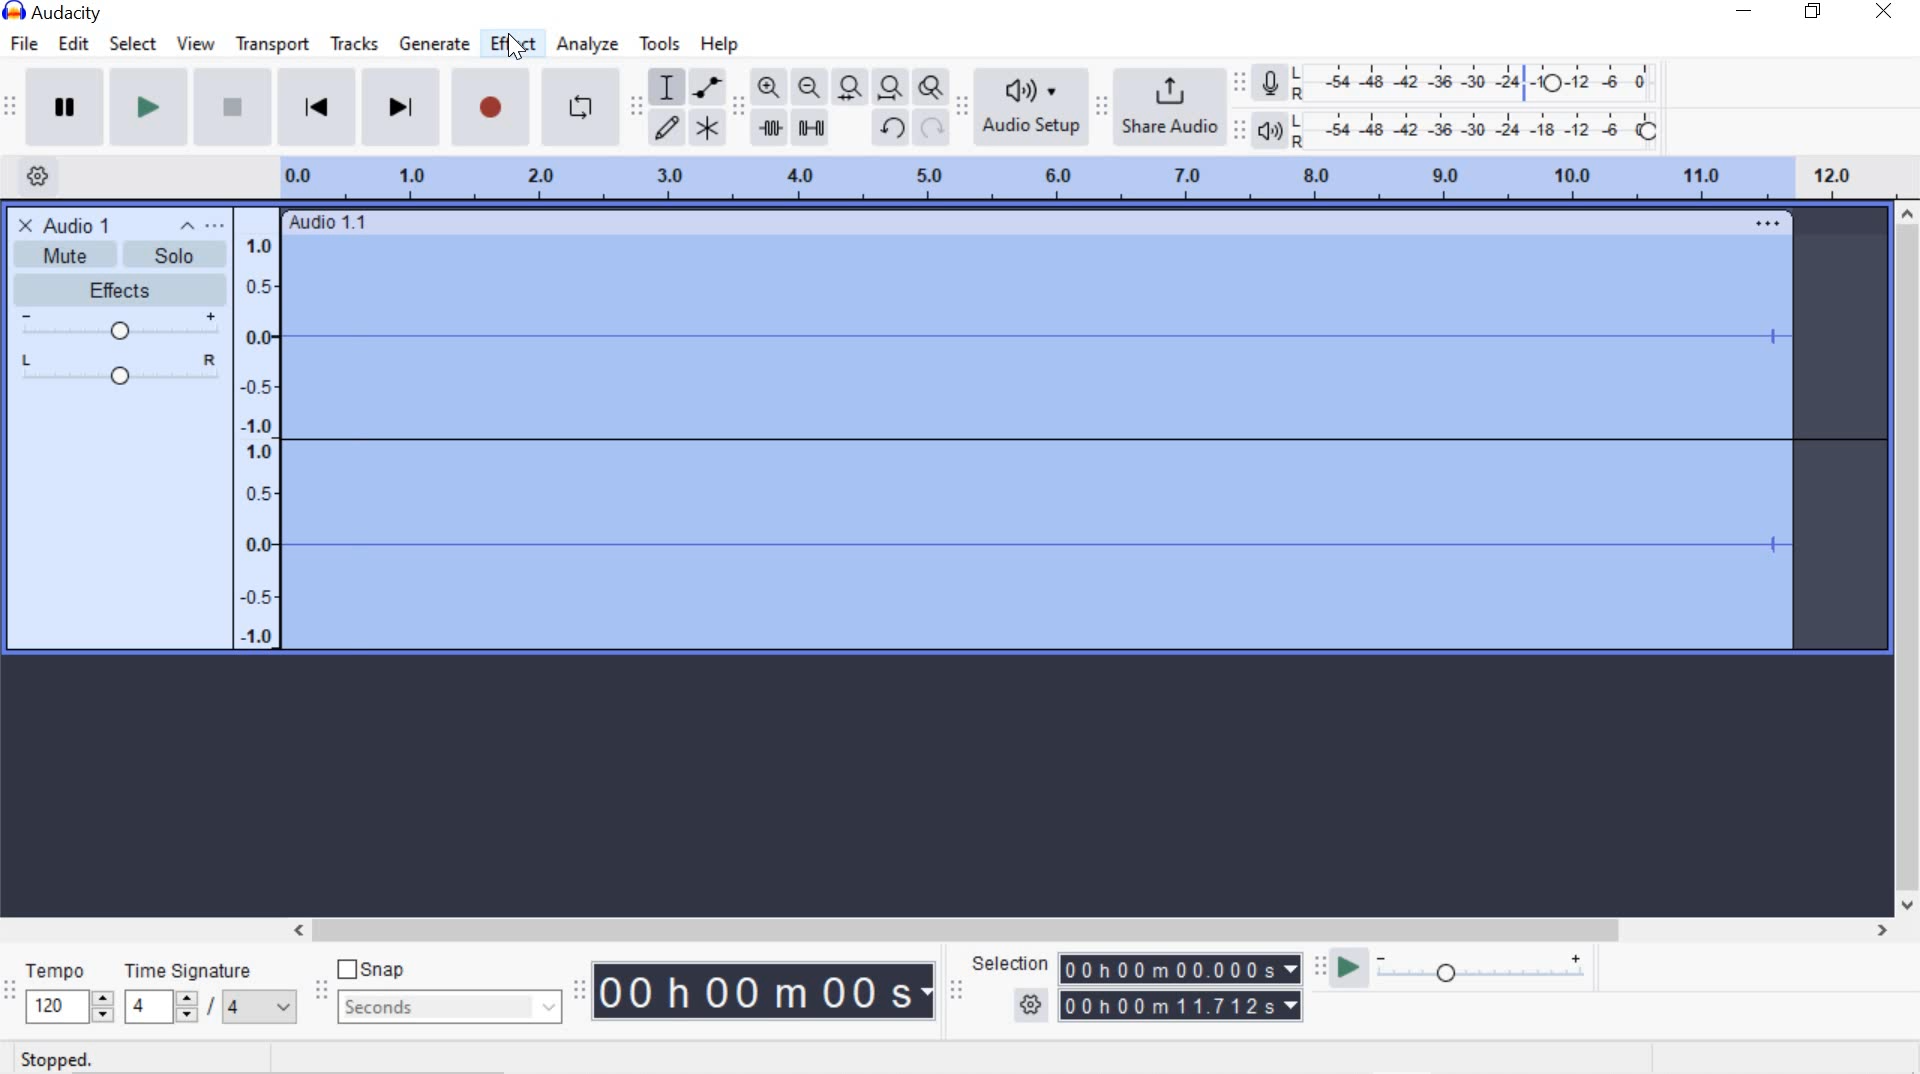 Image resolution: width=1920 pixels, height=1074 pixels. Describe the element at coordinates (1172, 108) in the screenshot. I see `Share audio` at that location.